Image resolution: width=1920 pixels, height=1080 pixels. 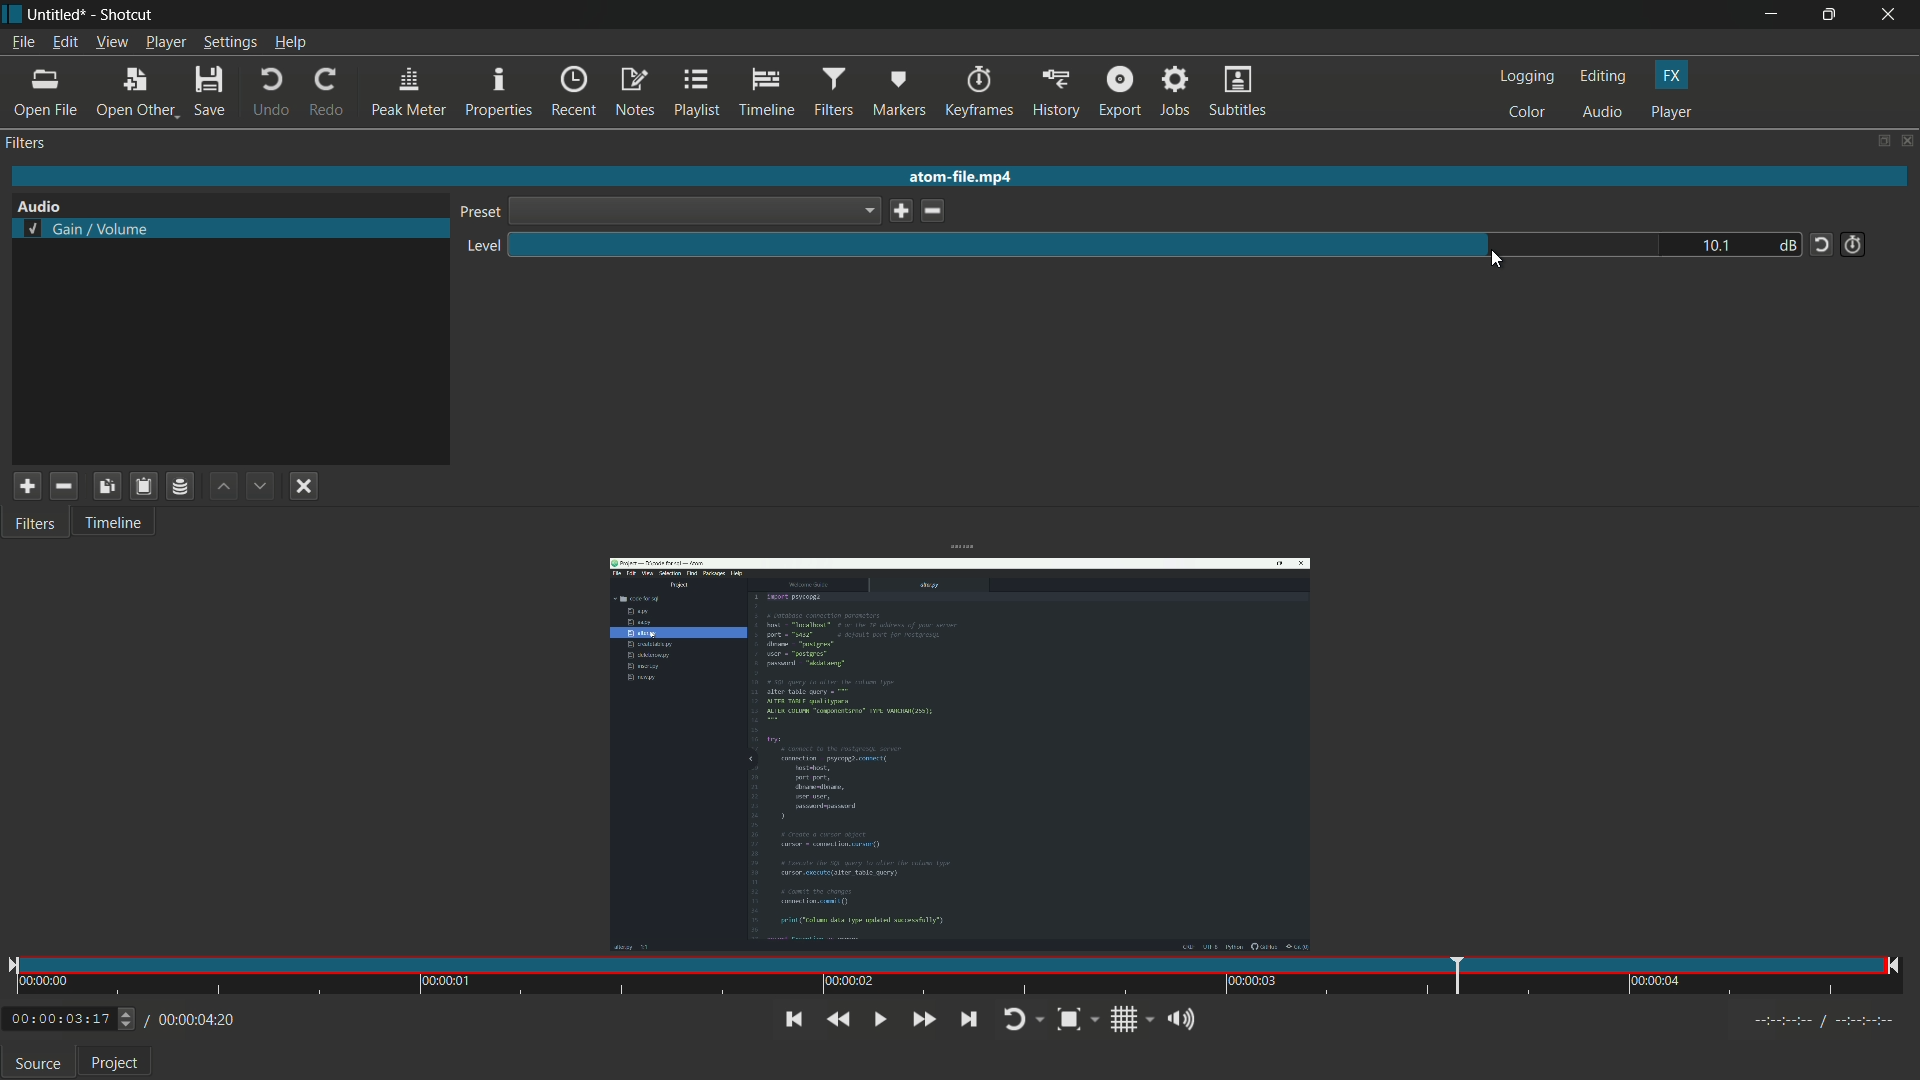 I want to click on preset, so click(x=477, y=213).